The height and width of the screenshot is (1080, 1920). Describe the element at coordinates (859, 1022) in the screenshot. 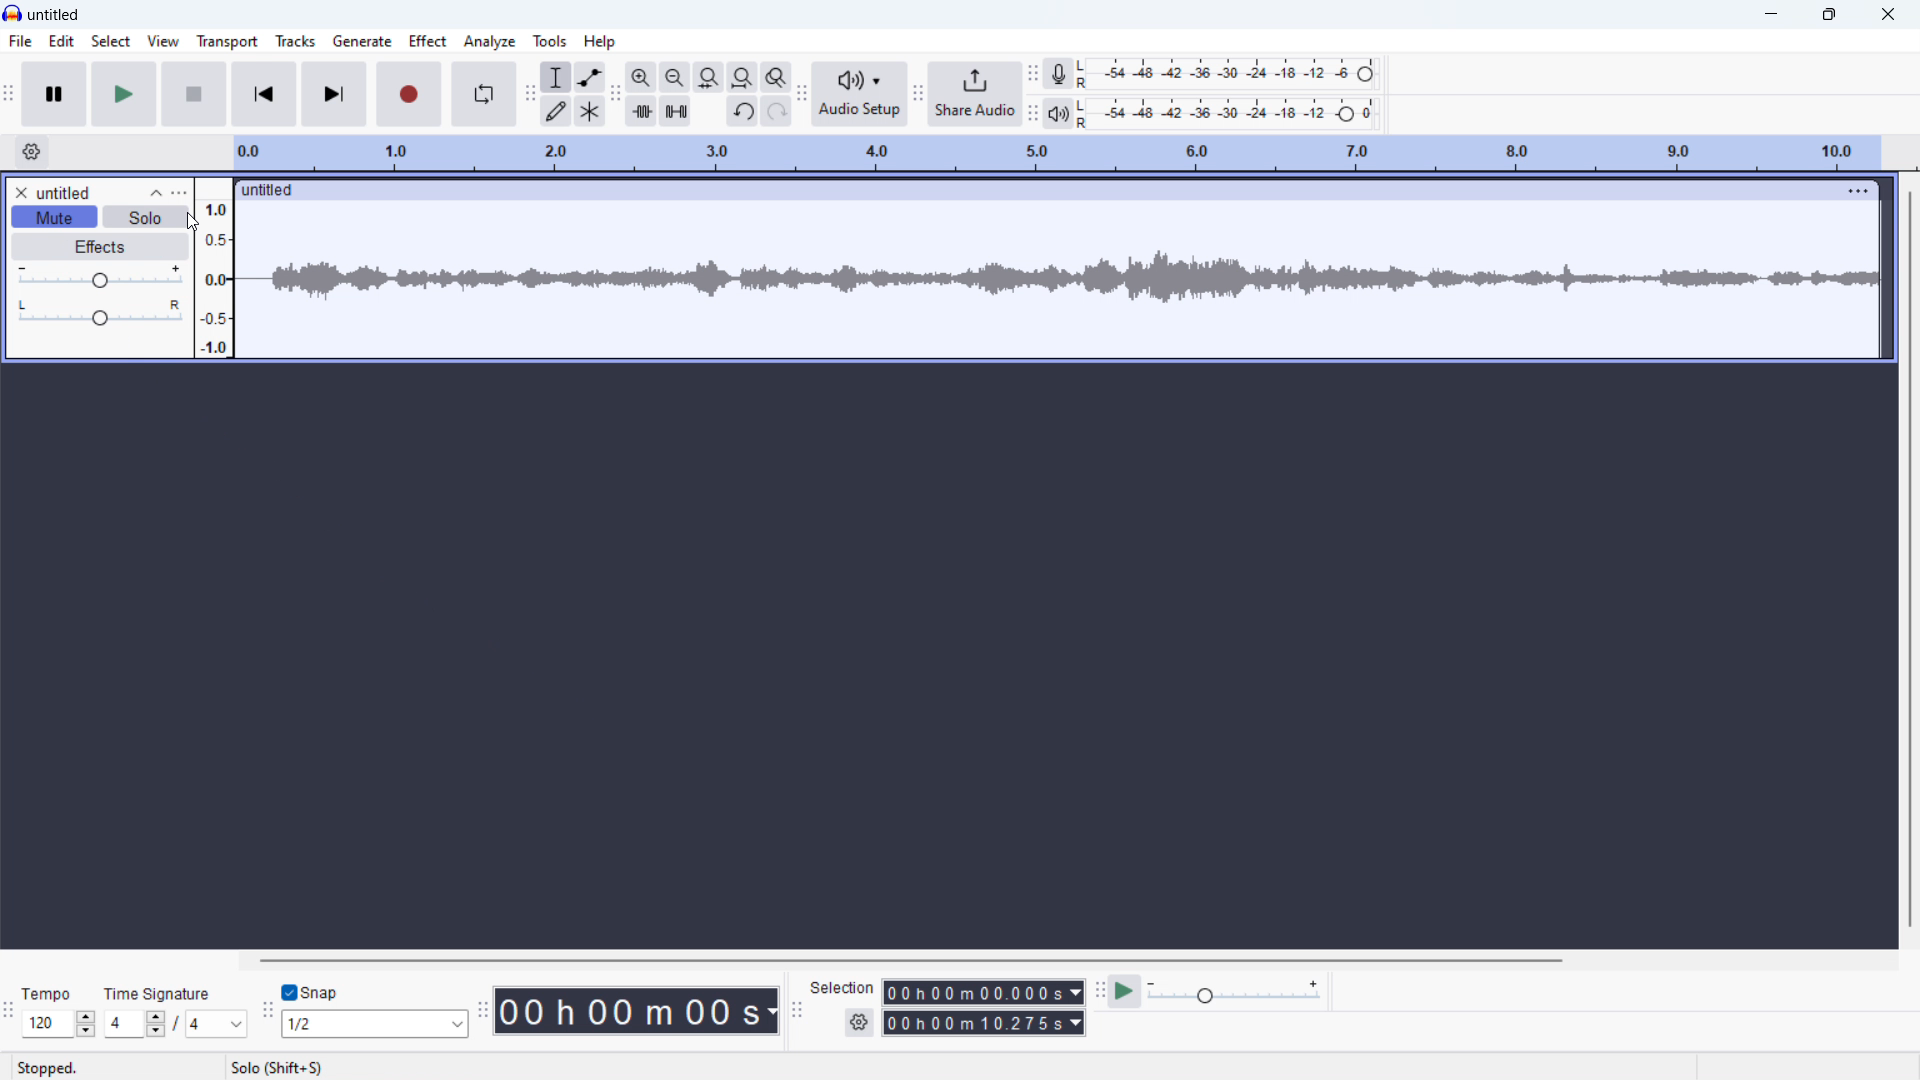

I see `selection settings` at that location.